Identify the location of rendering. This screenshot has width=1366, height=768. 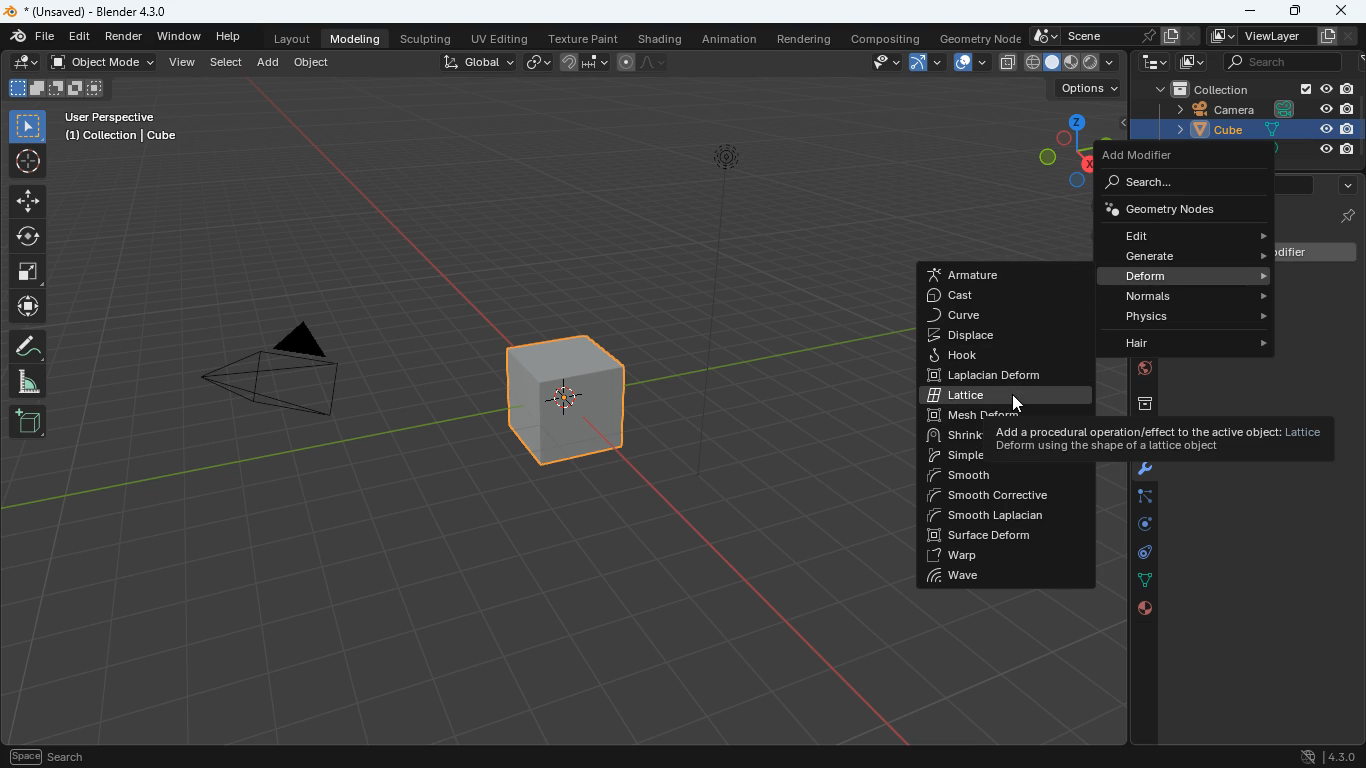
(809, 41).